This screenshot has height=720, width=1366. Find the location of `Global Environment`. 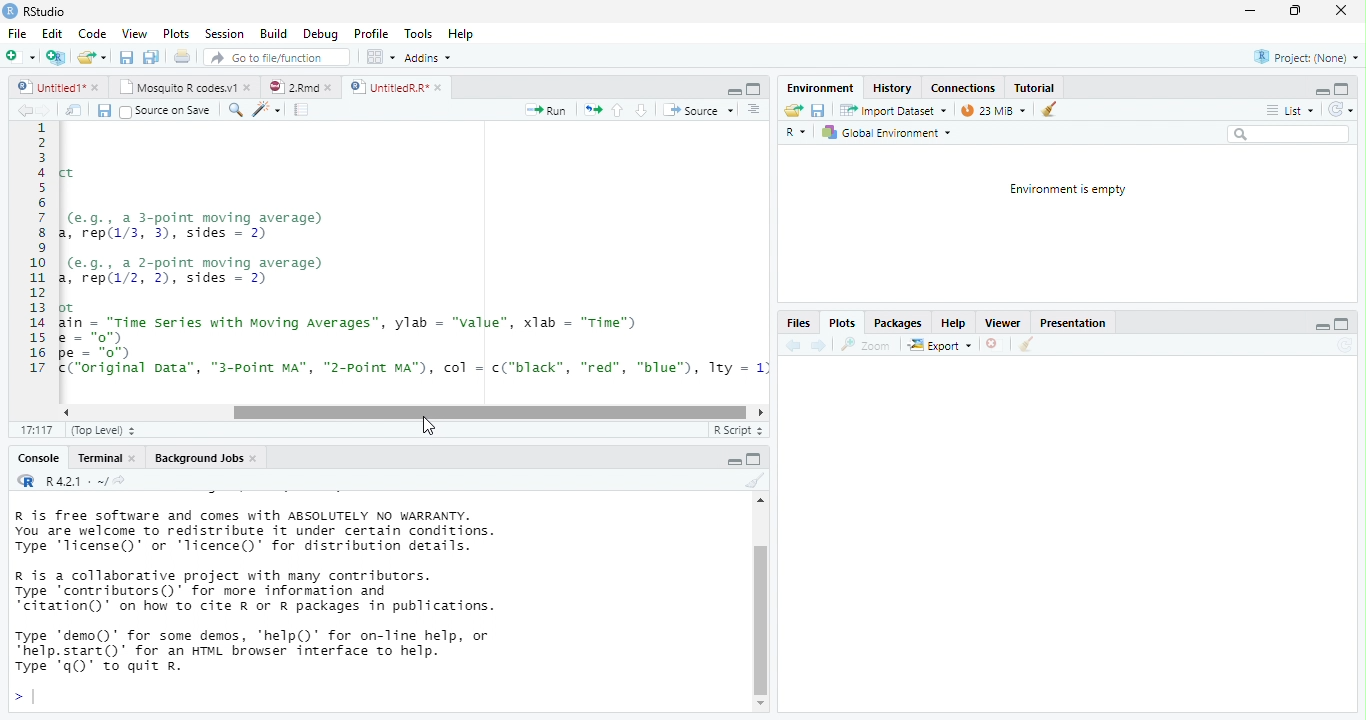

Global Environment is located at coordinates (886, 133).